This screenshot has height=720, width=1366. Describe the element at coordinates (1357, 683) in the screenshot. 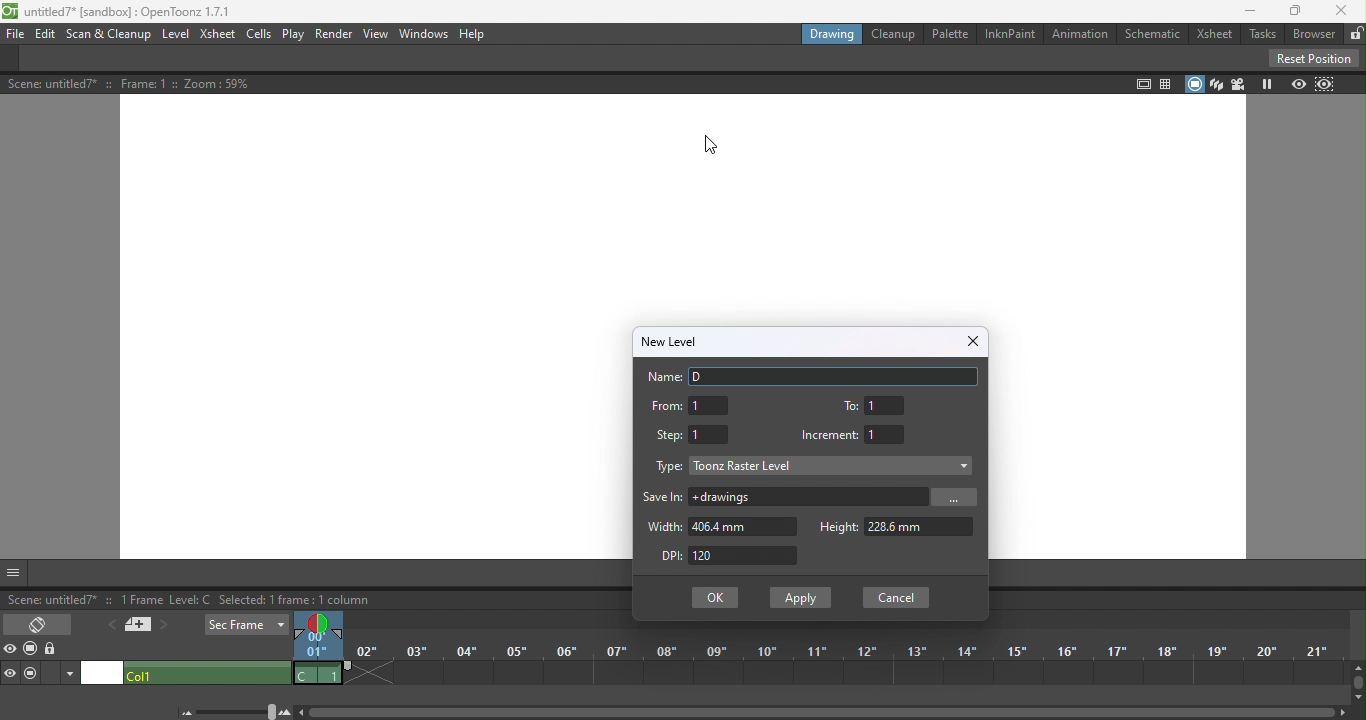

I see `Vertical scroll bar` at that location.